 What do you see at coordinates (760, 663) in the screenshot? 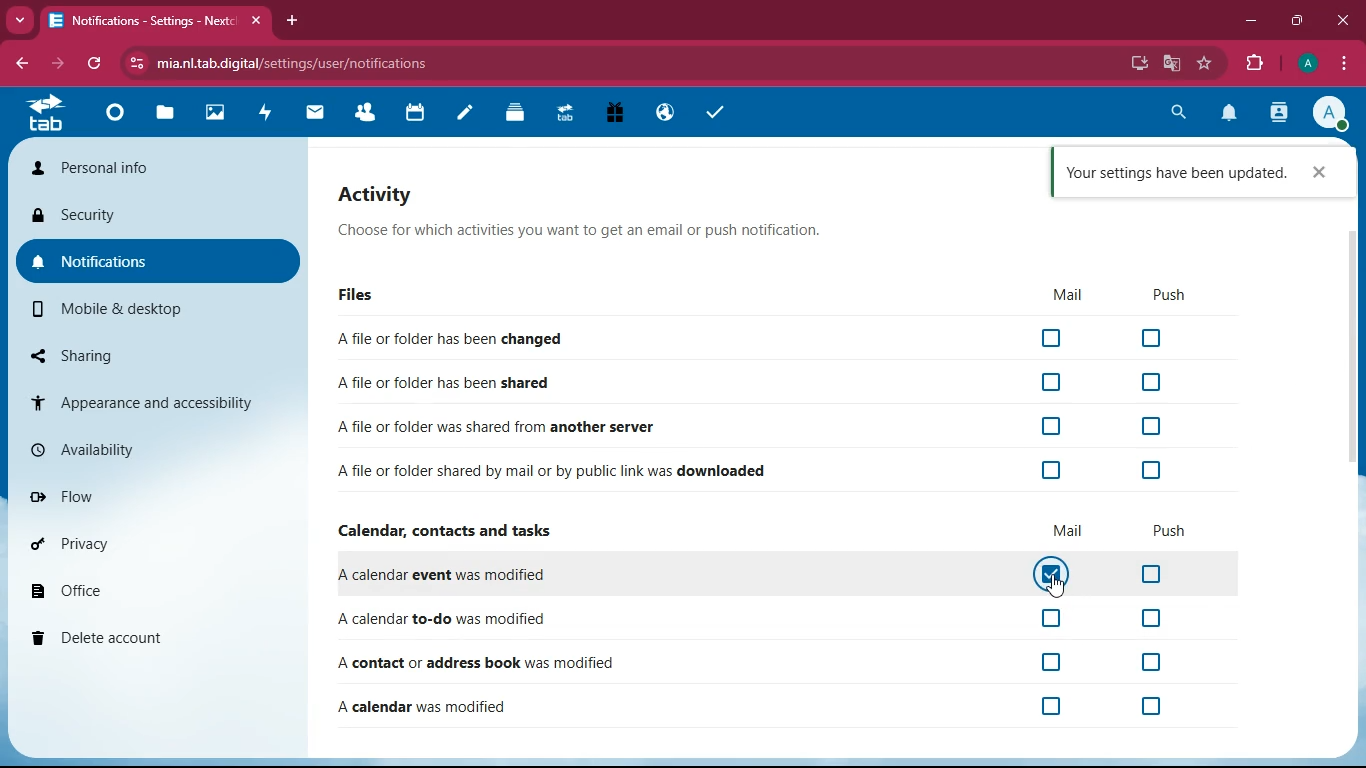
I see `A contact or address book was modified` at bounding box center [760, 663].